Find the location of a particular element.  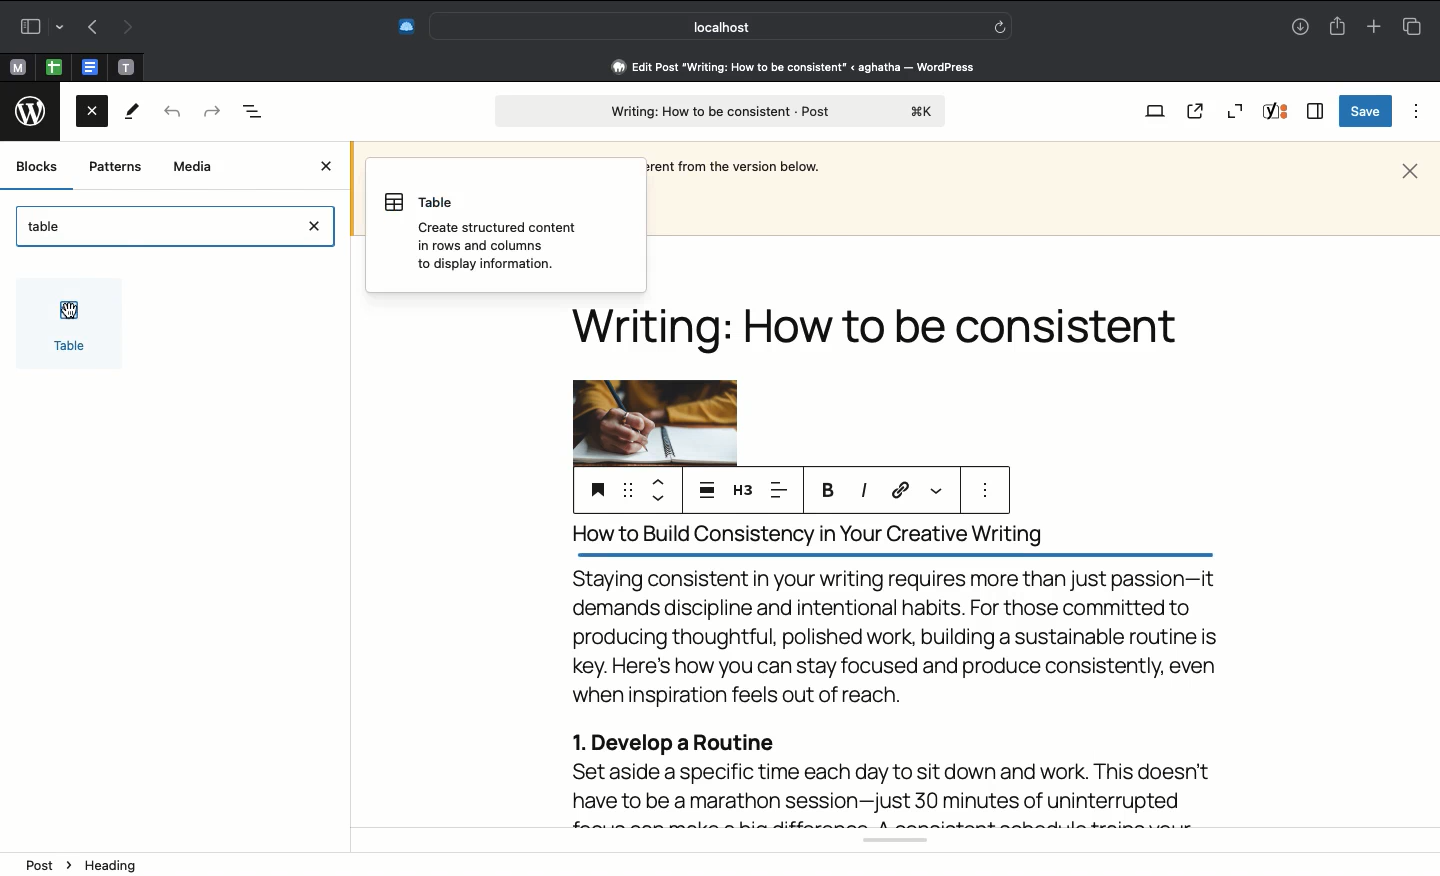

Bold is located at coordinates (829, 489).